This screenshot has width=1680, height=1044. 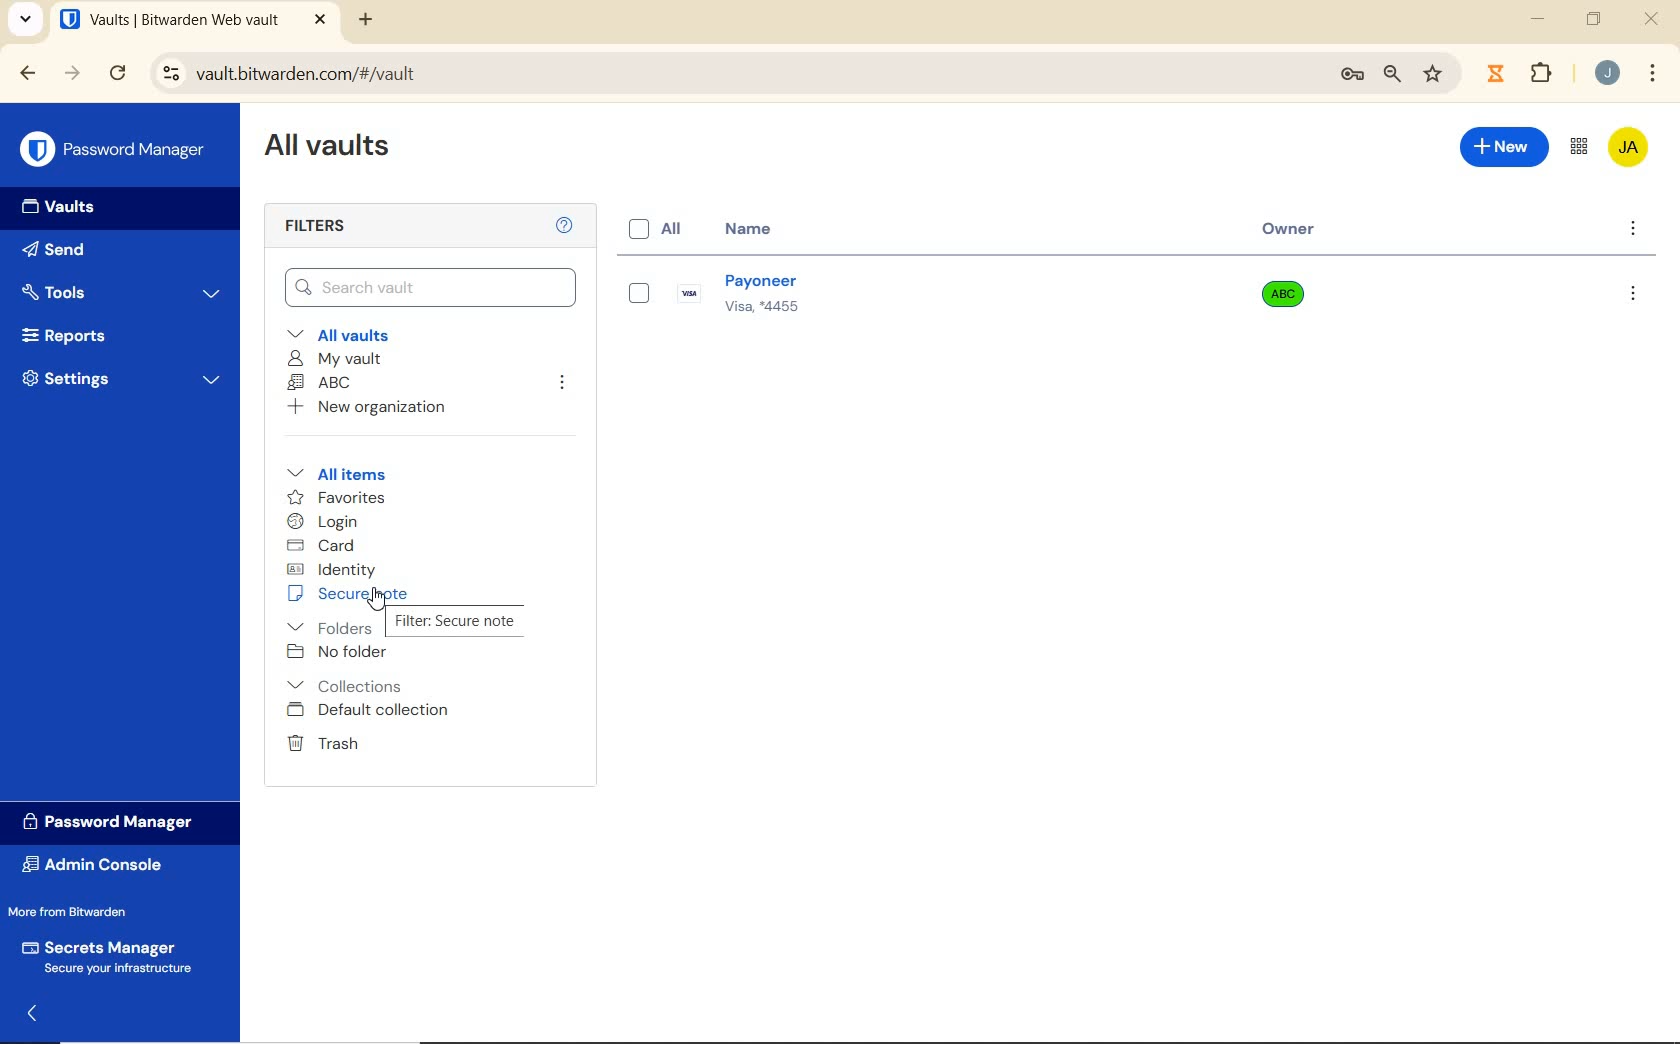 What do you see at coordinates (349, 685) in the screenshot?
I see `Collections` at bounding box center [349, 685].